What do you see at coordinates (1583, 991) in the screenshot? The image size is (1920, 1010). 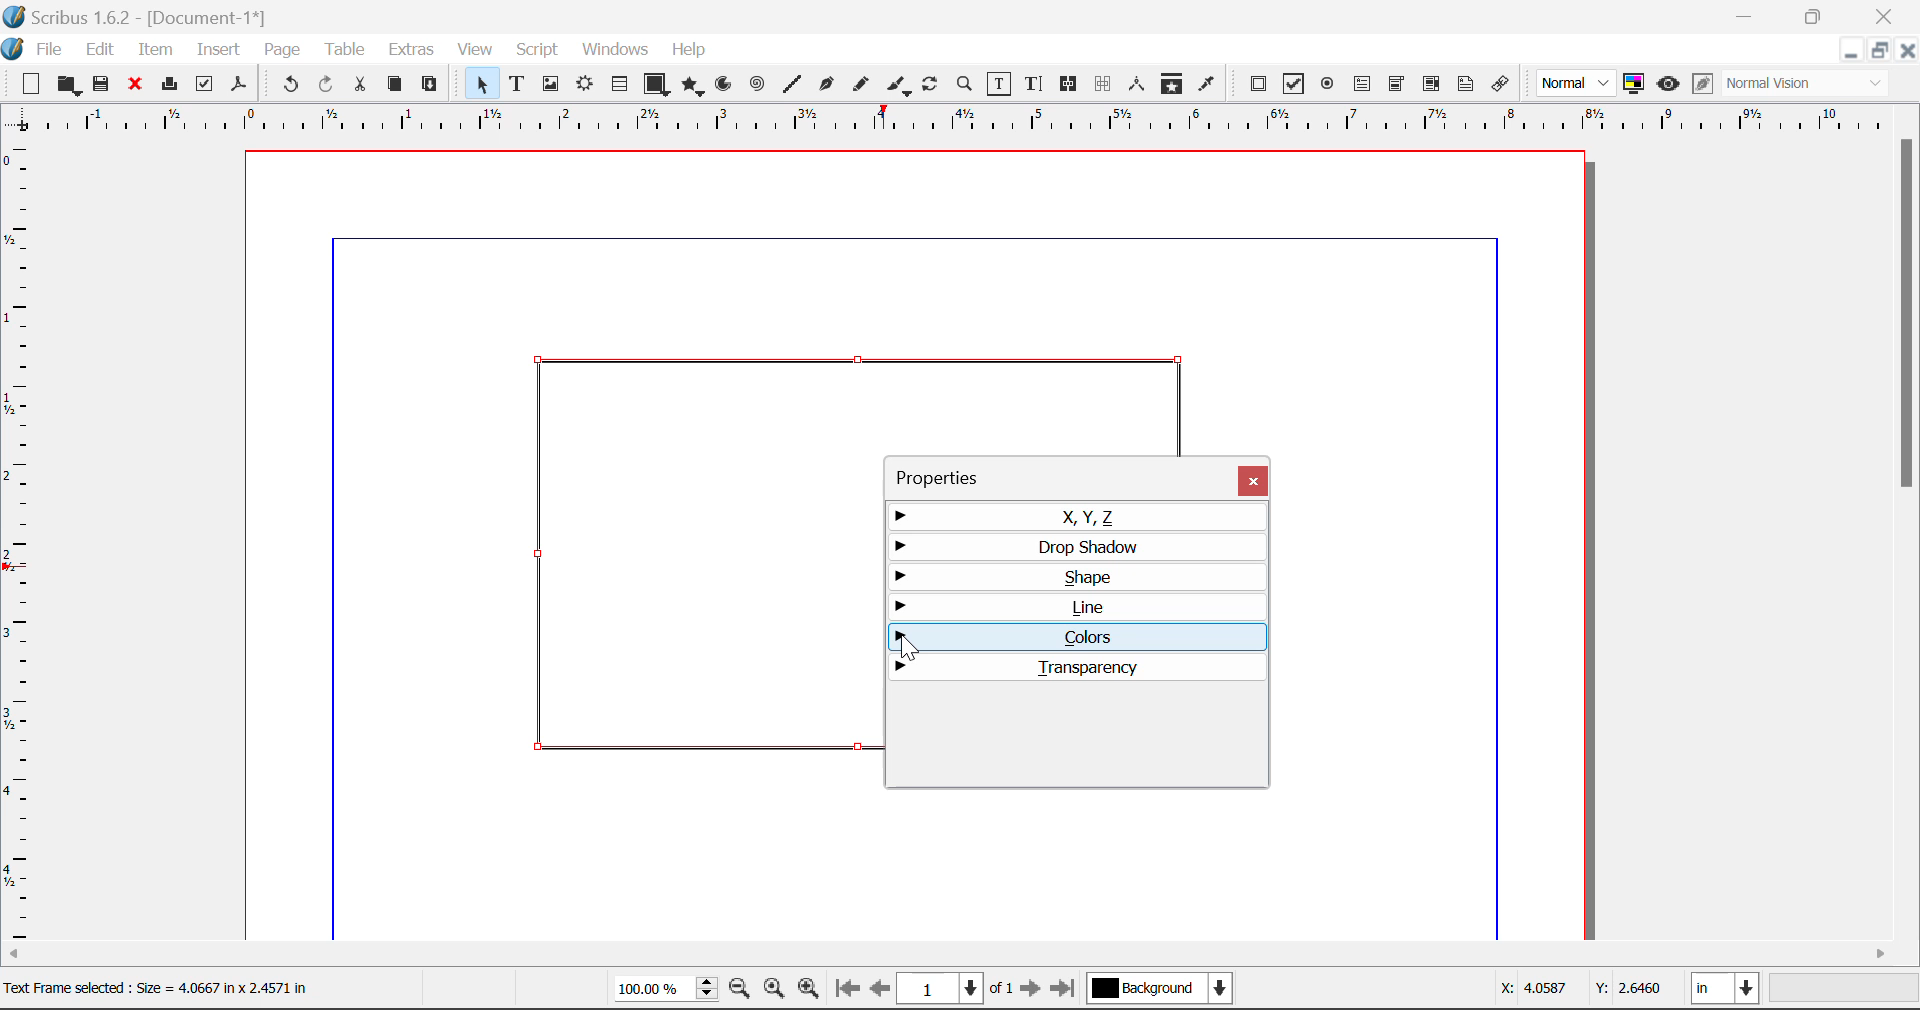 I see `Cursor Coordinates` at bounding box center [1583, 991].